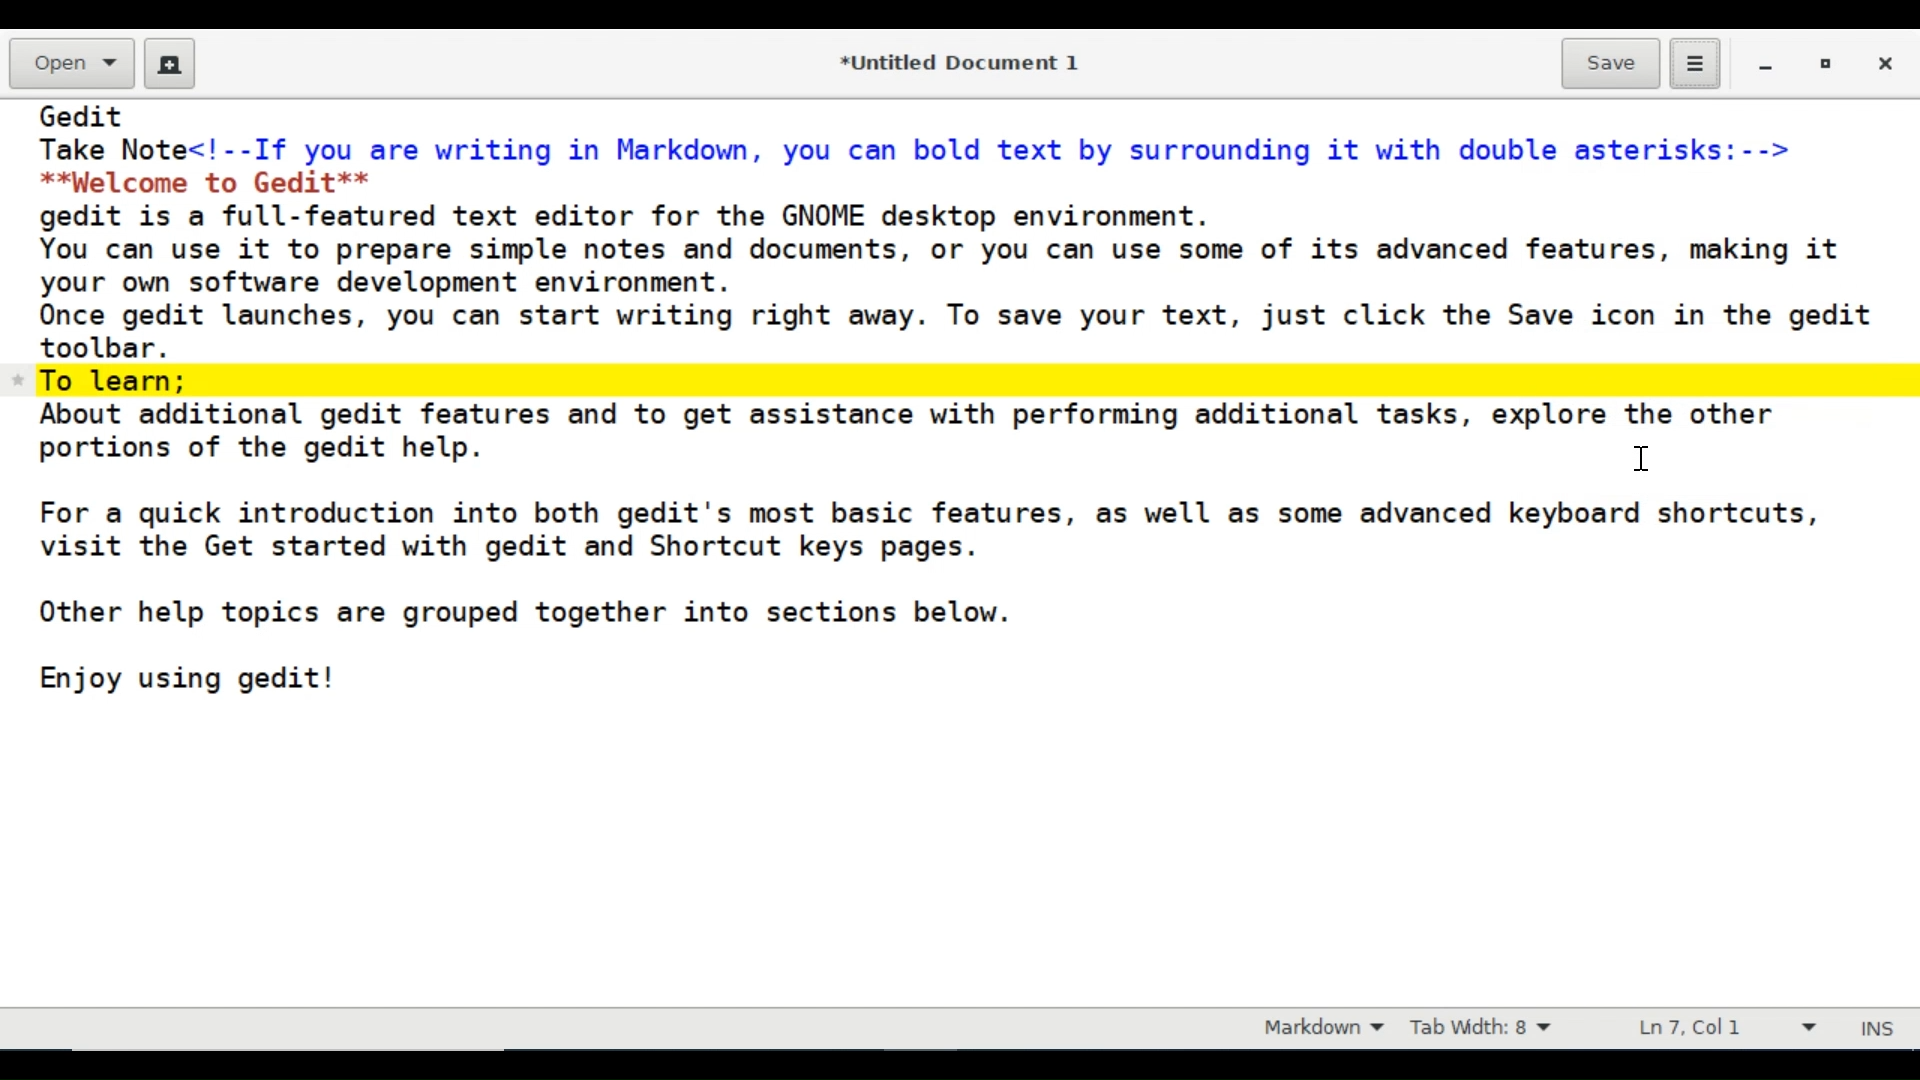  I want to click on Create a new document, so click(171, 64).